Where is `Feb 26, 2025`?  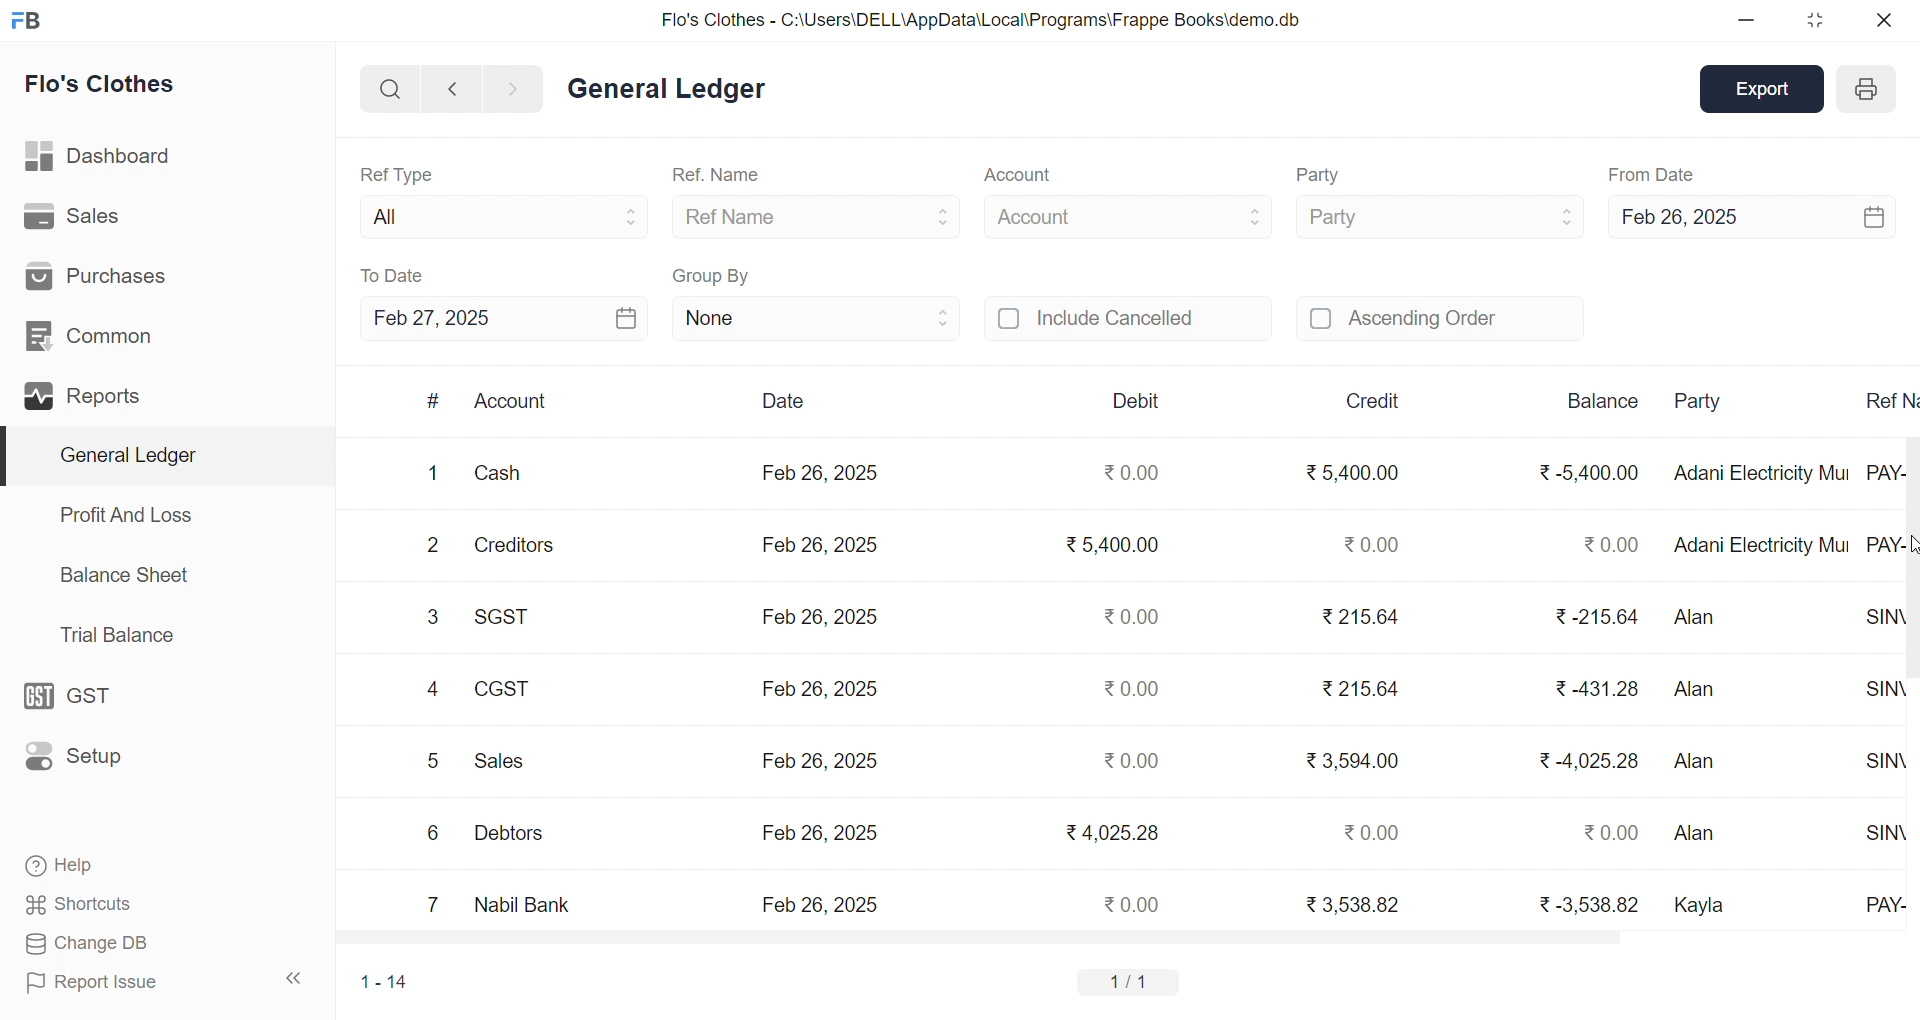
Feb 26, 2025 is located at coordinates (824, 619).